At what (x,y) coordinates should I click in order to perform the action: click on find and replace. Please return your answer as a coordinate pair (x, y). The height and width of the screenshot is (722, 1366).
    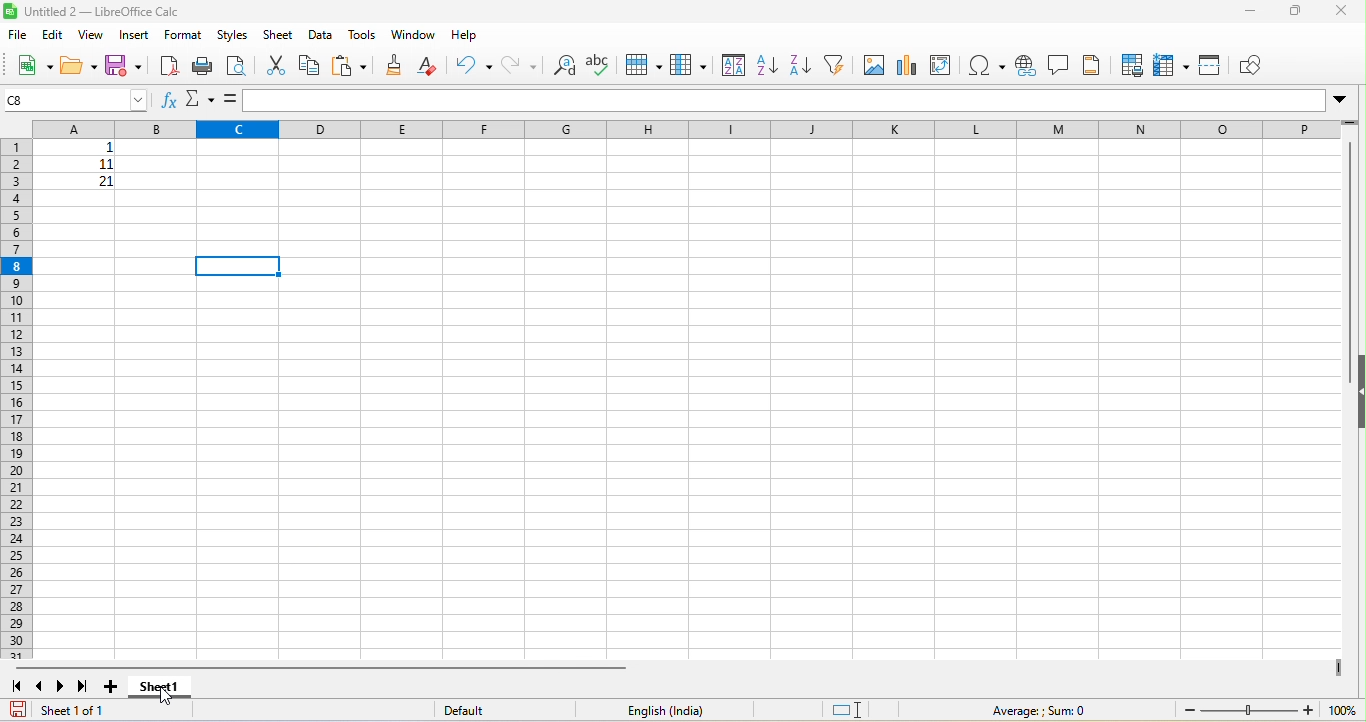
    Looking at the image, I should click on (561, 65).